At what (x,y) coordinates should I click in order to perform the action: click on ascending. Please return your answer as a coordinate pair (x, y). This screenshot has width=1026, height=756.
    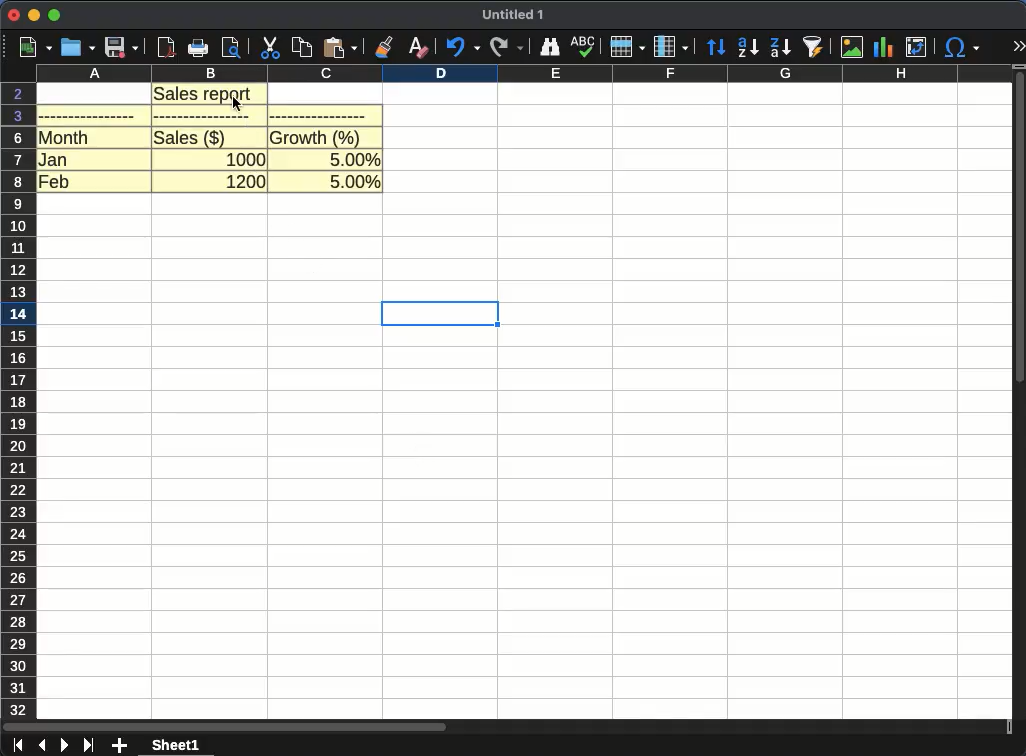
    Looking at the image, I should click on (748, 47).